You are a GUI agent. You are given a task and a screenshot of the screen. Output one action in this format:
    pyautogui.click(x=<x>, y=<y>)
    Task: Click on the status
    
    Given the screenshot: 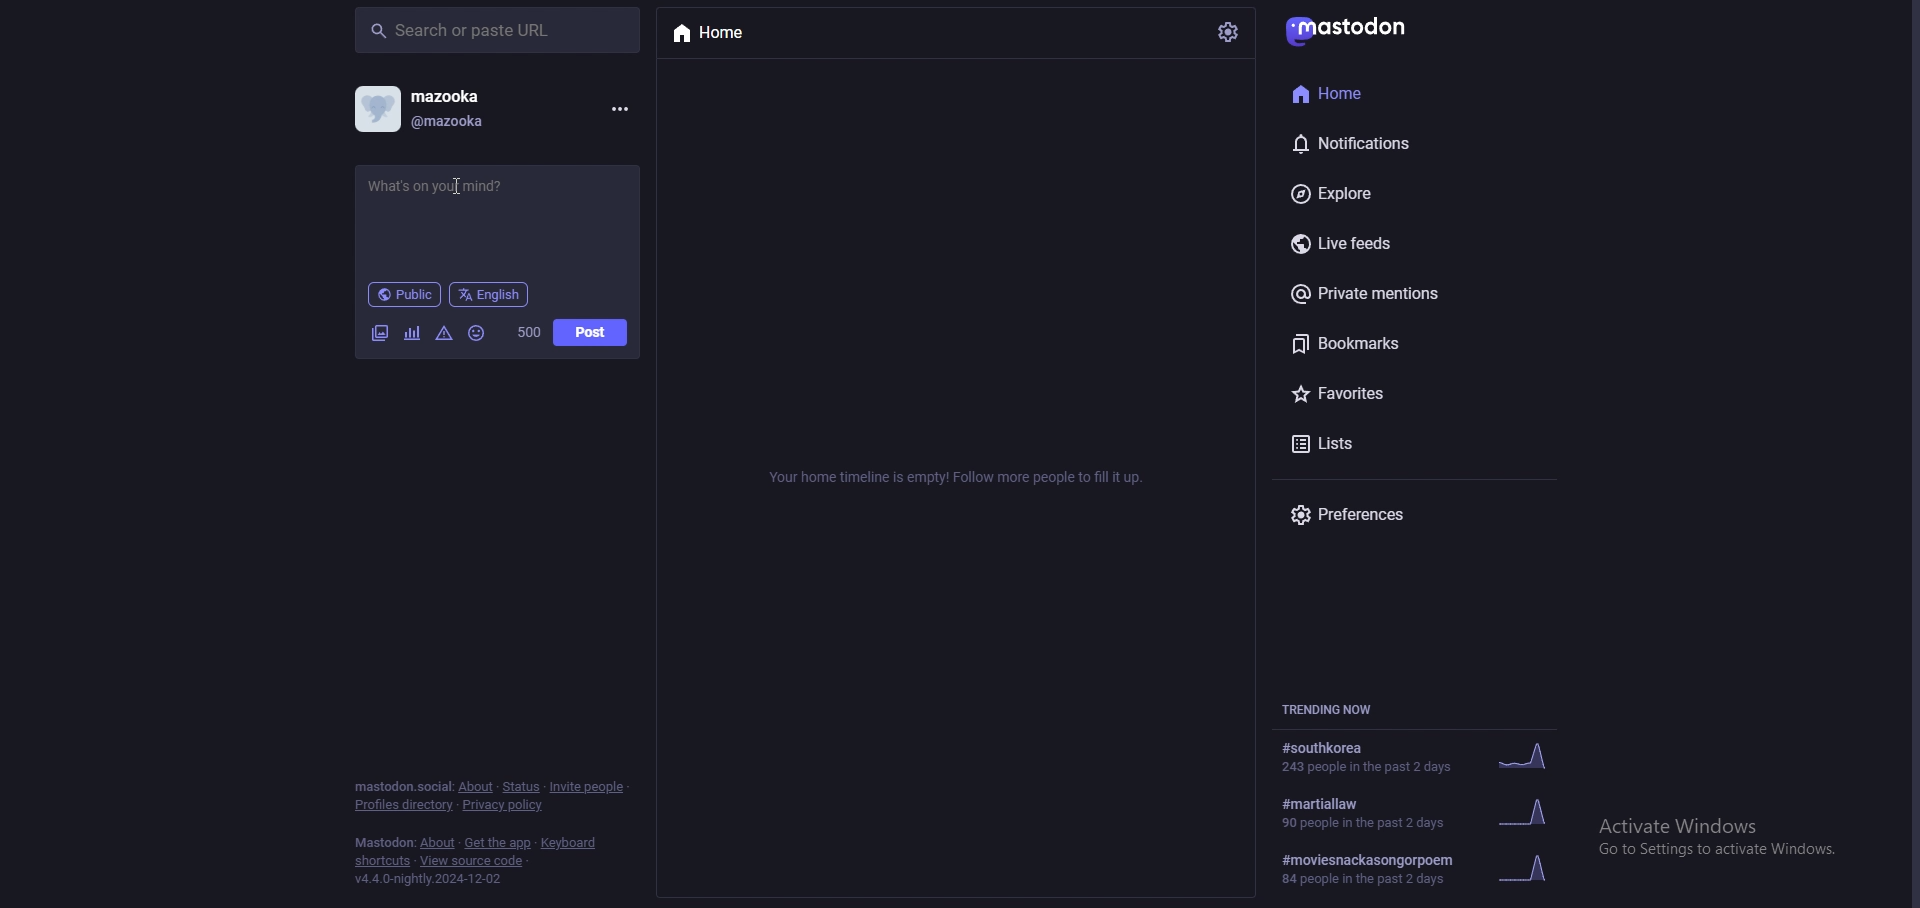 What is the action you would take?
    pyautogui.click(x=458, y=187)
    